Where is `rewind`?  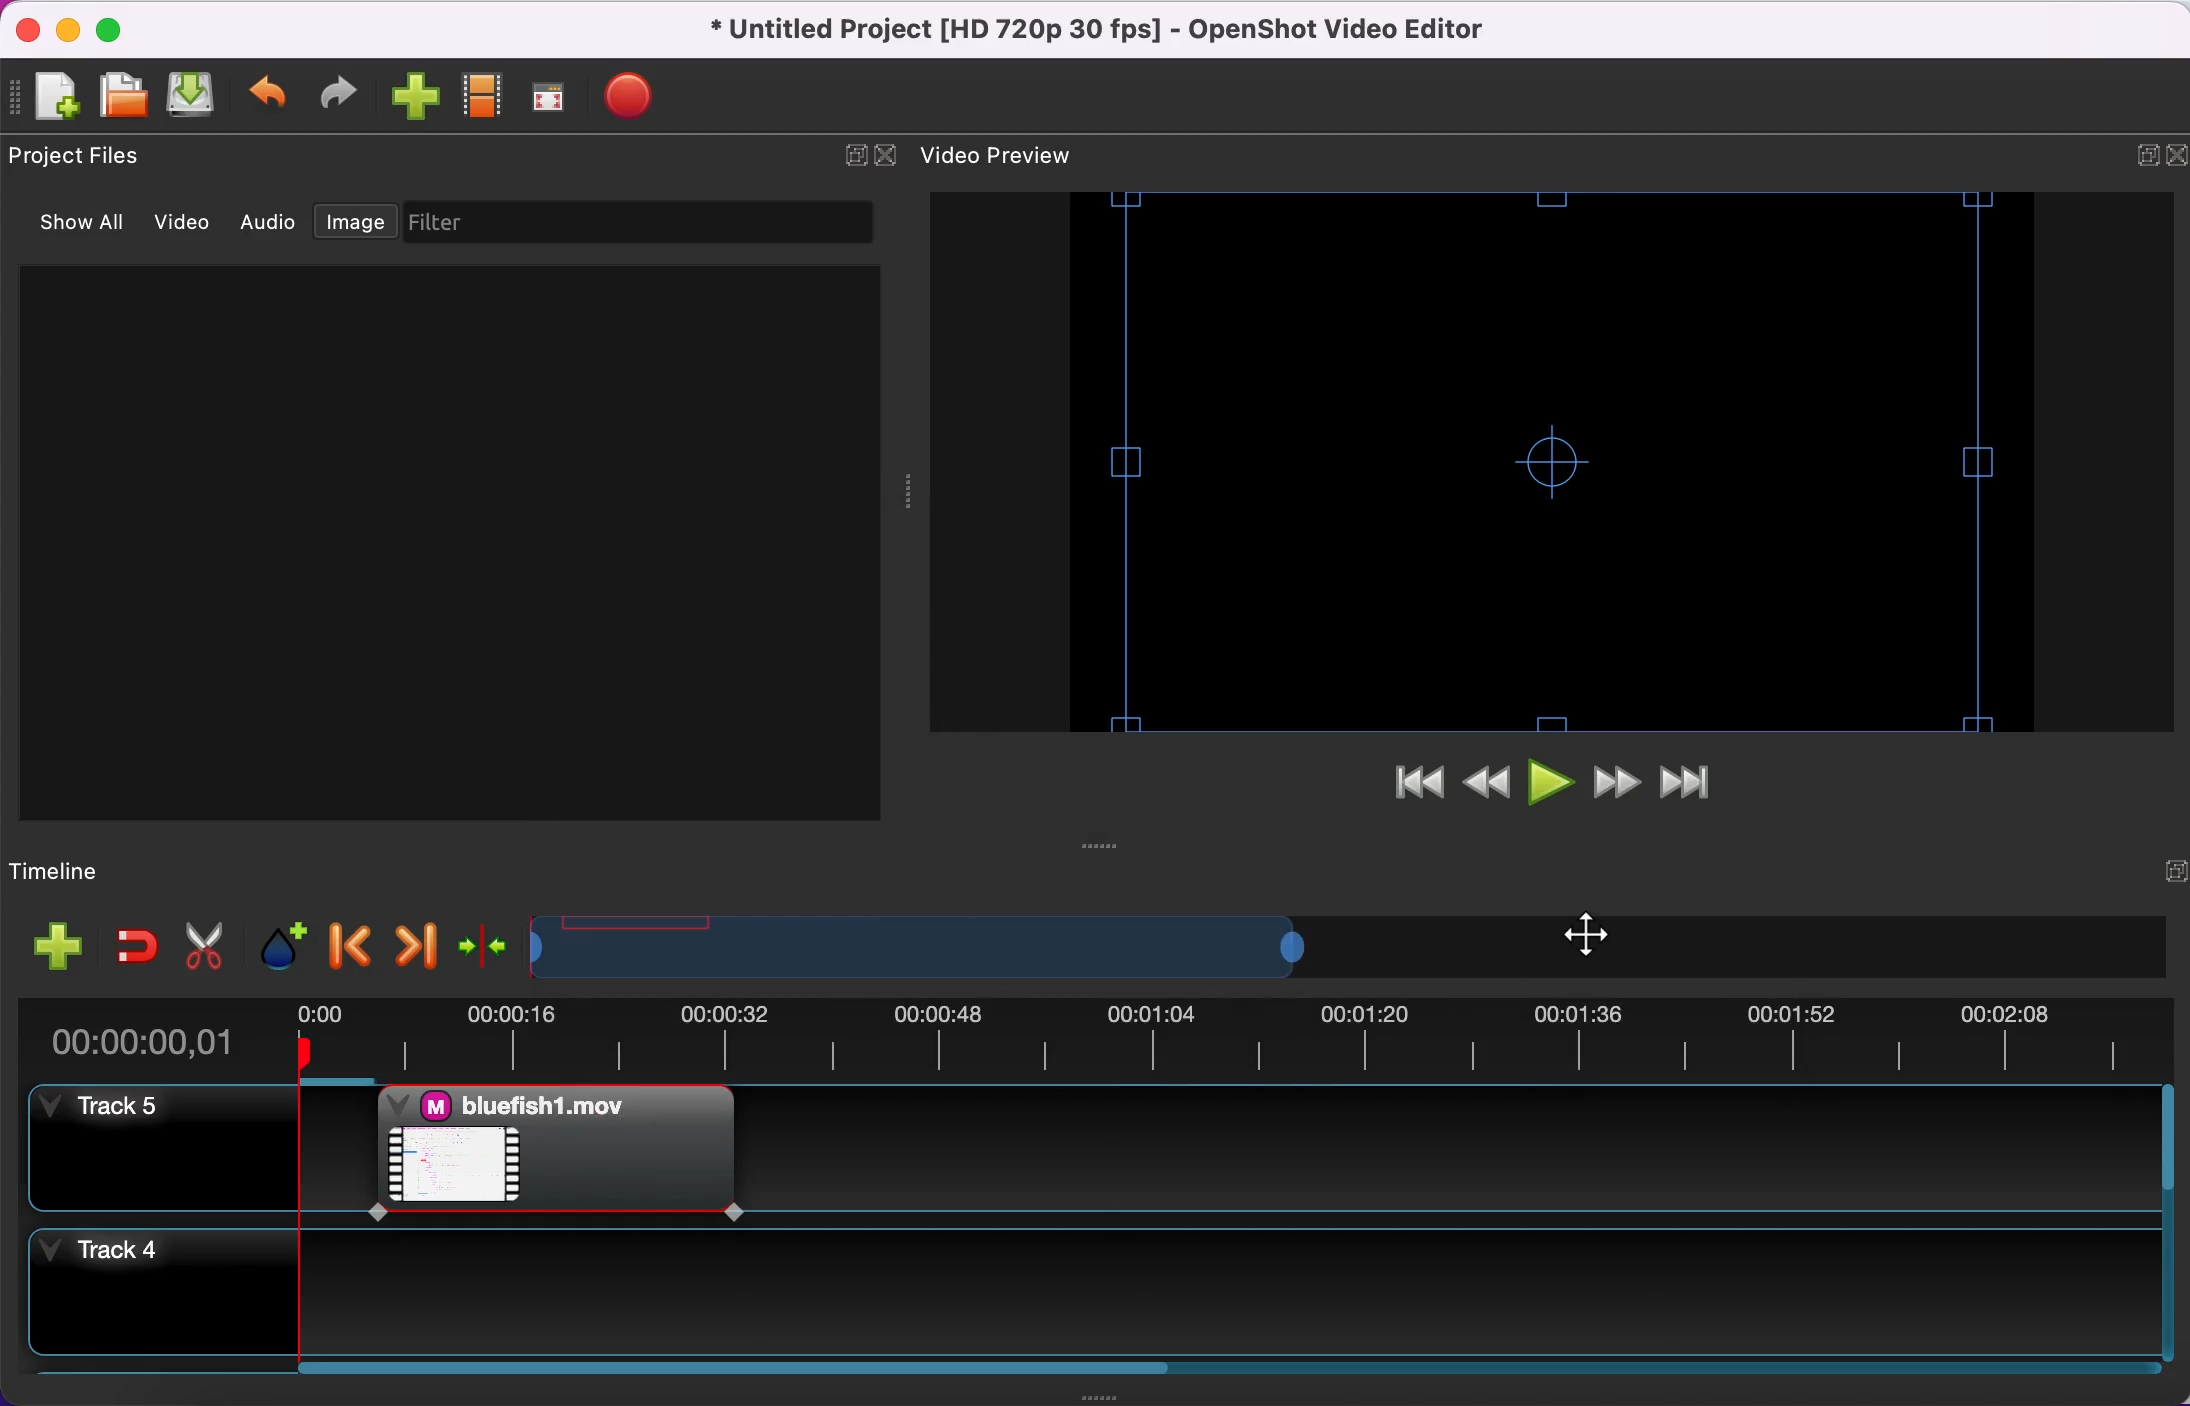 rewind is located at coordinates (1482, 790).